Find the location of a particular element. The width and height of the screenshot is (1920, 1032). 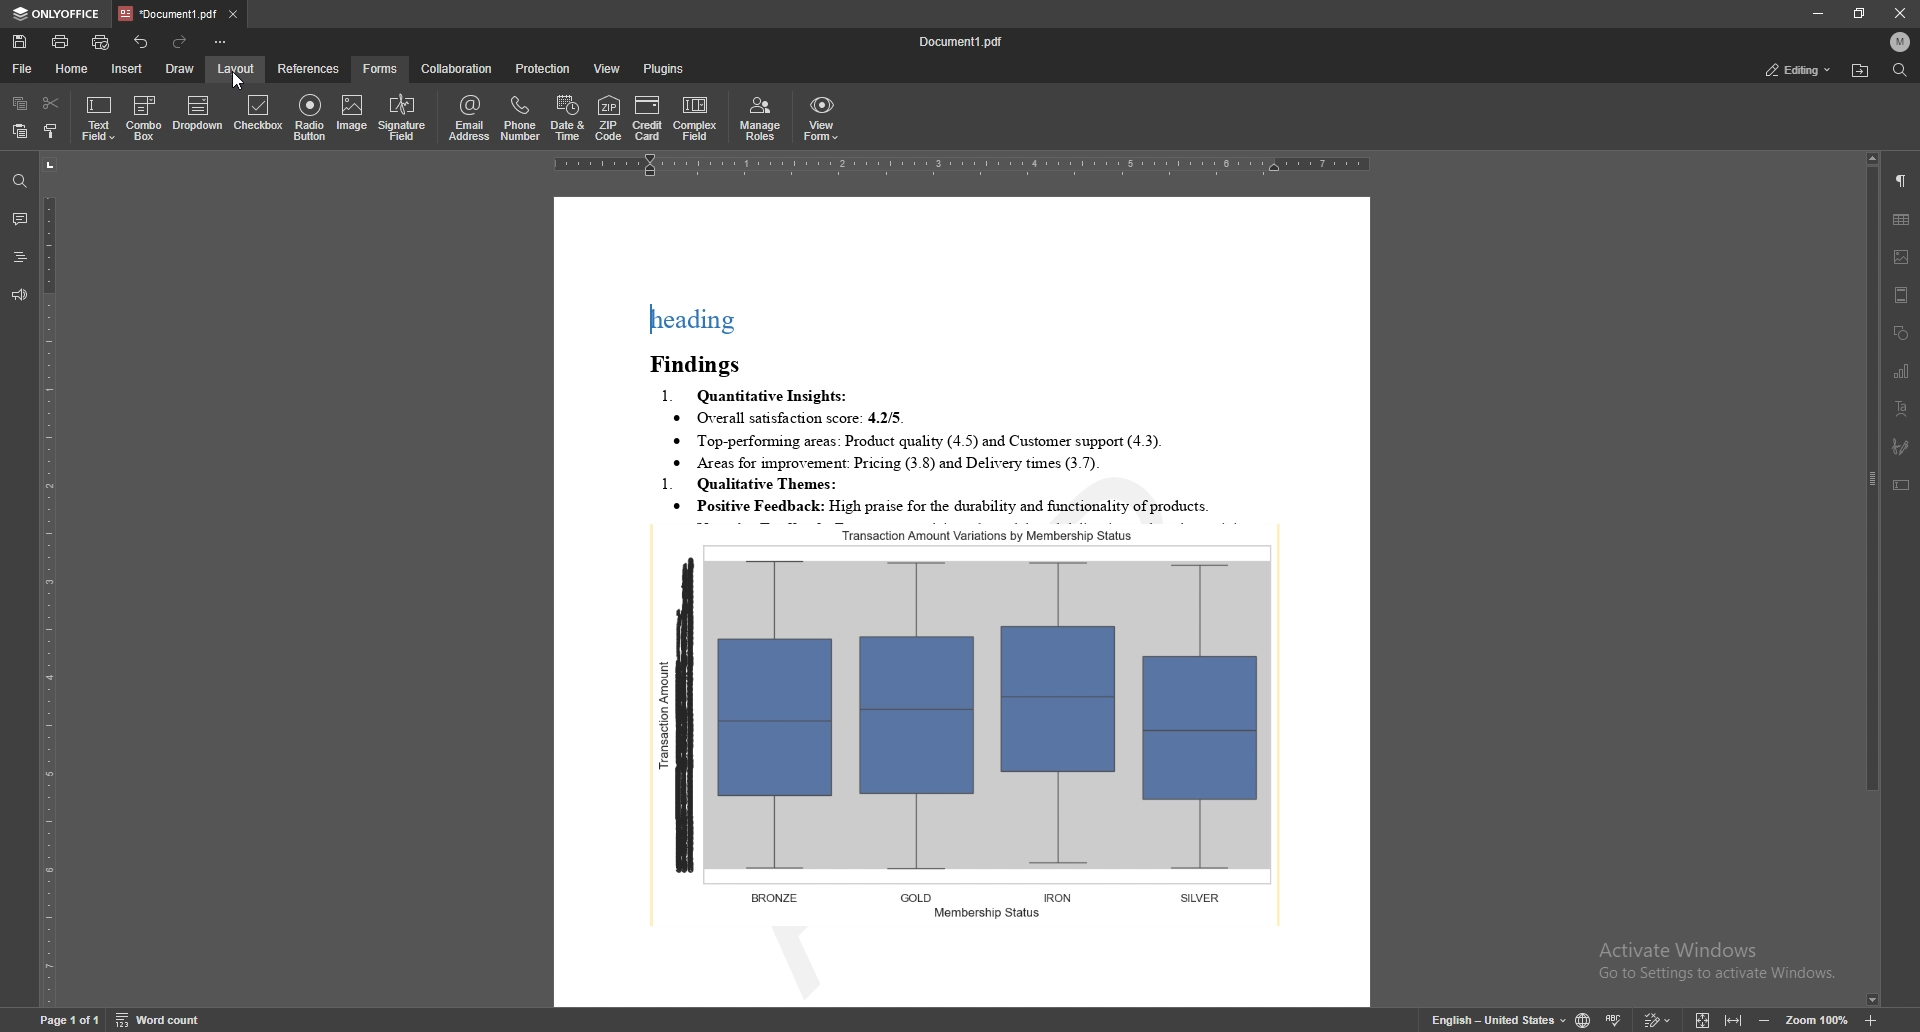

view is located at coordinates (608, 69).